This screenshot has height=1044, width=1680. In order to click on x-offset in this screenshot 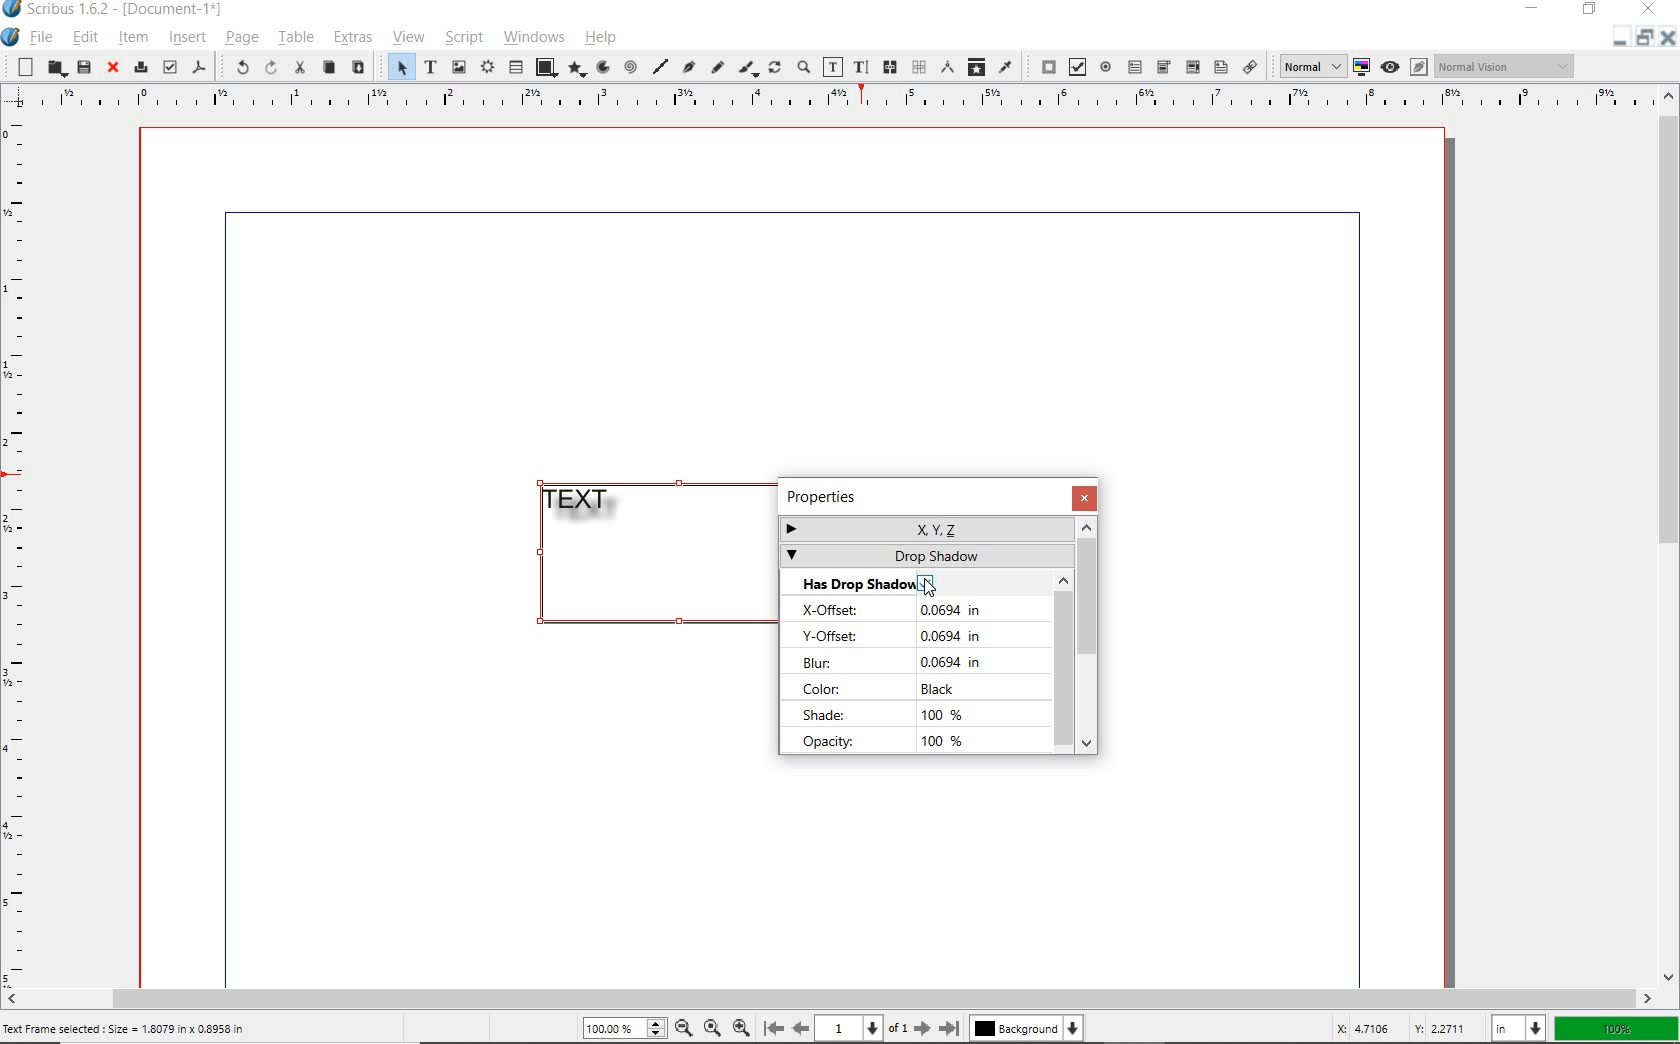, I will do `click(907, 609)`.